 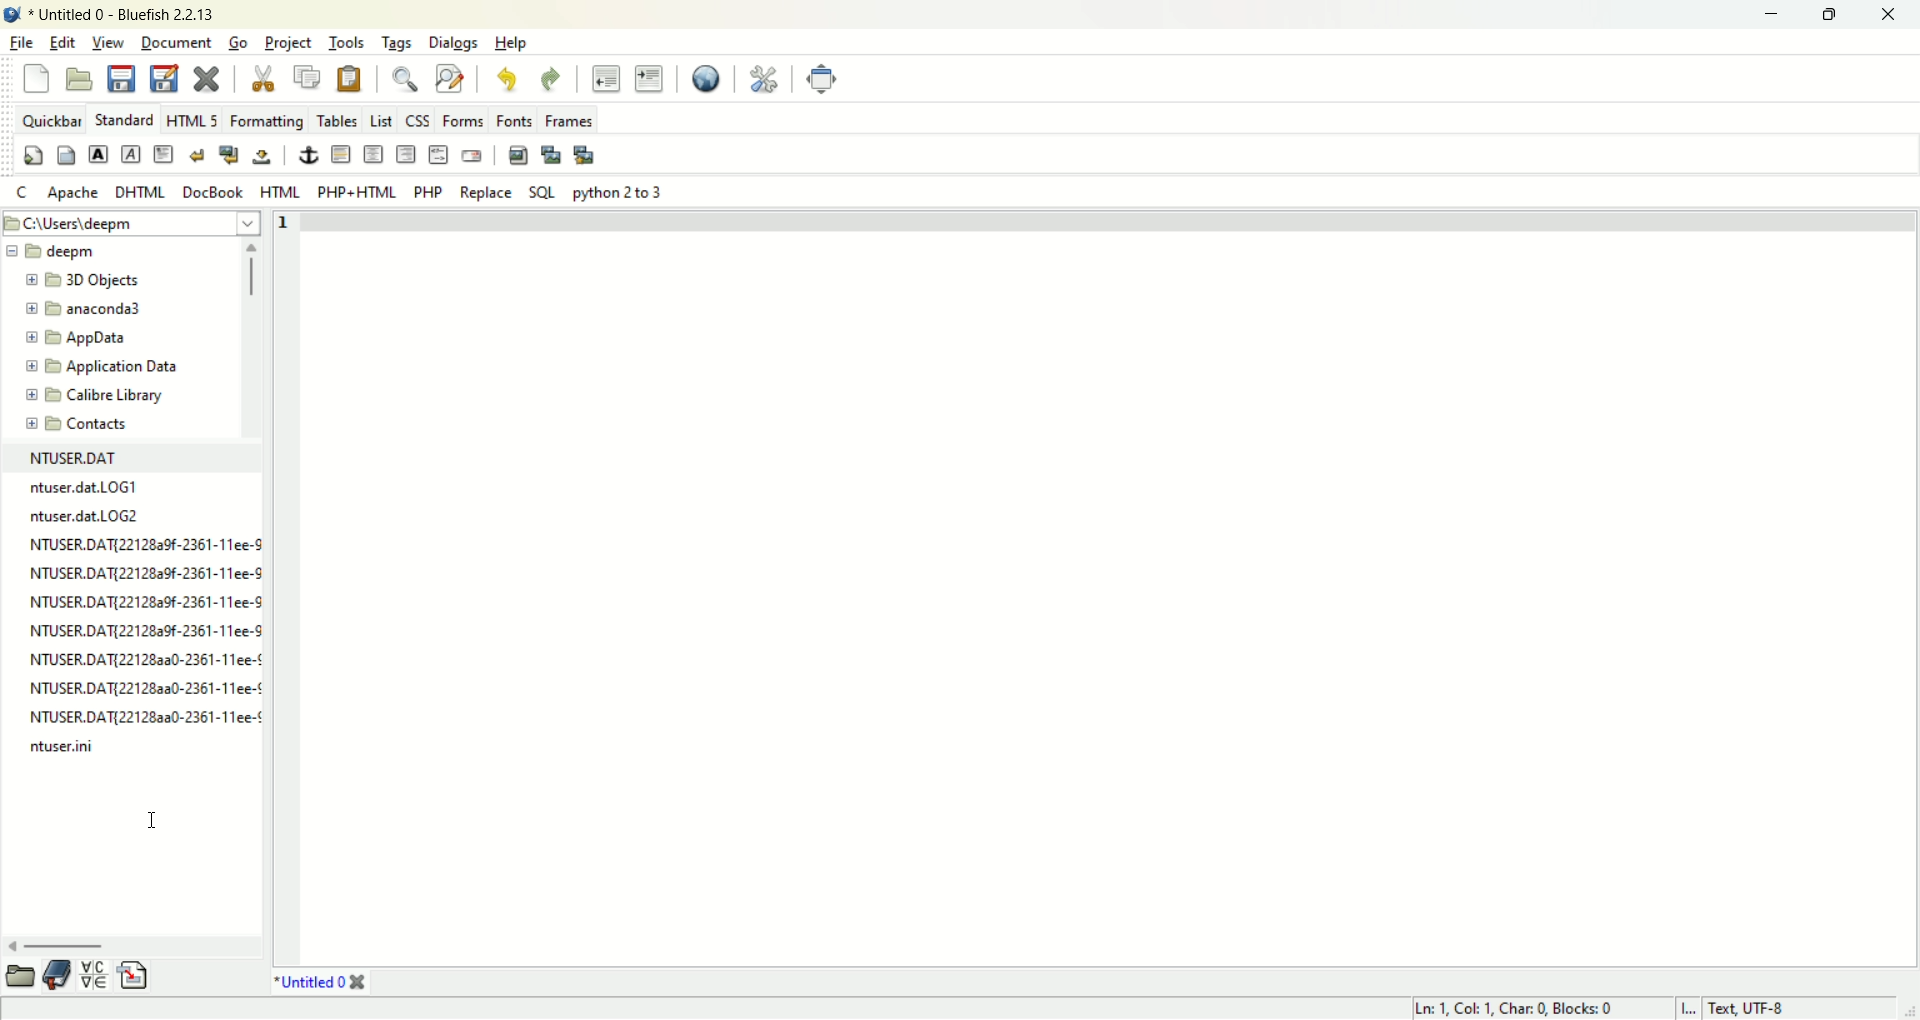 What do you see at coordinates (125, 120) in the screenshot?
I see `standard` at bounding box center [125, 120].